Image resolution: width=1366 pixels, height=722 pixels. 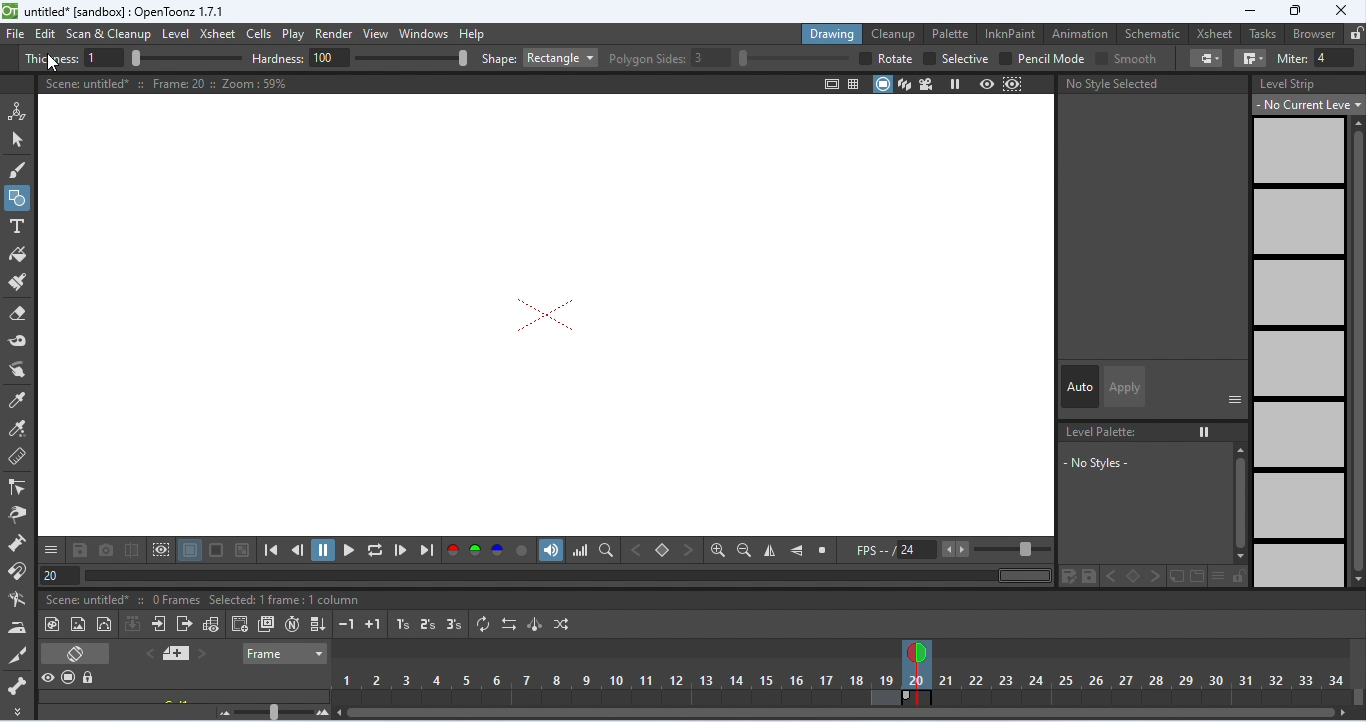 What do you see at coordinates (986, 84) in the screenshot?
I see `preview` at bounding box center [986, 84].